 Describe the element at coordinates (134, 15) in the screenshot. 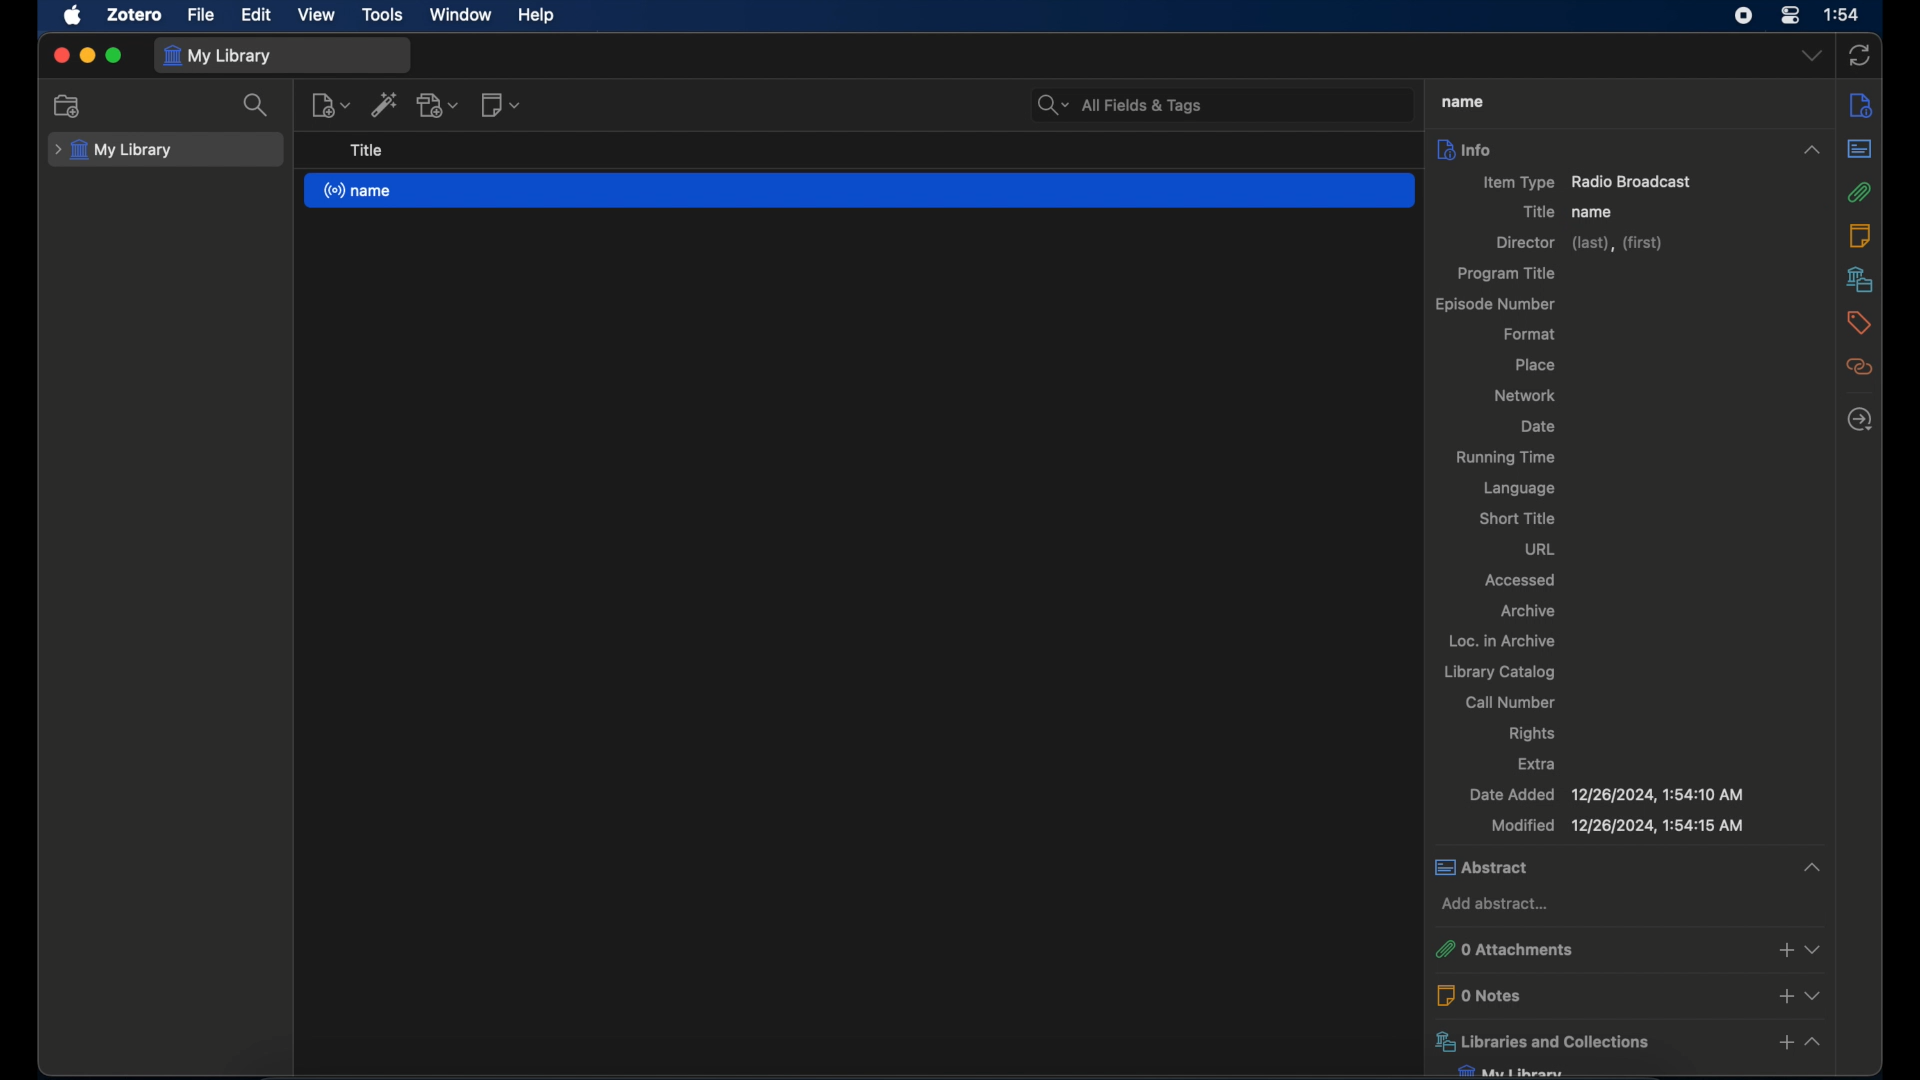

I see `zotero` at that location.